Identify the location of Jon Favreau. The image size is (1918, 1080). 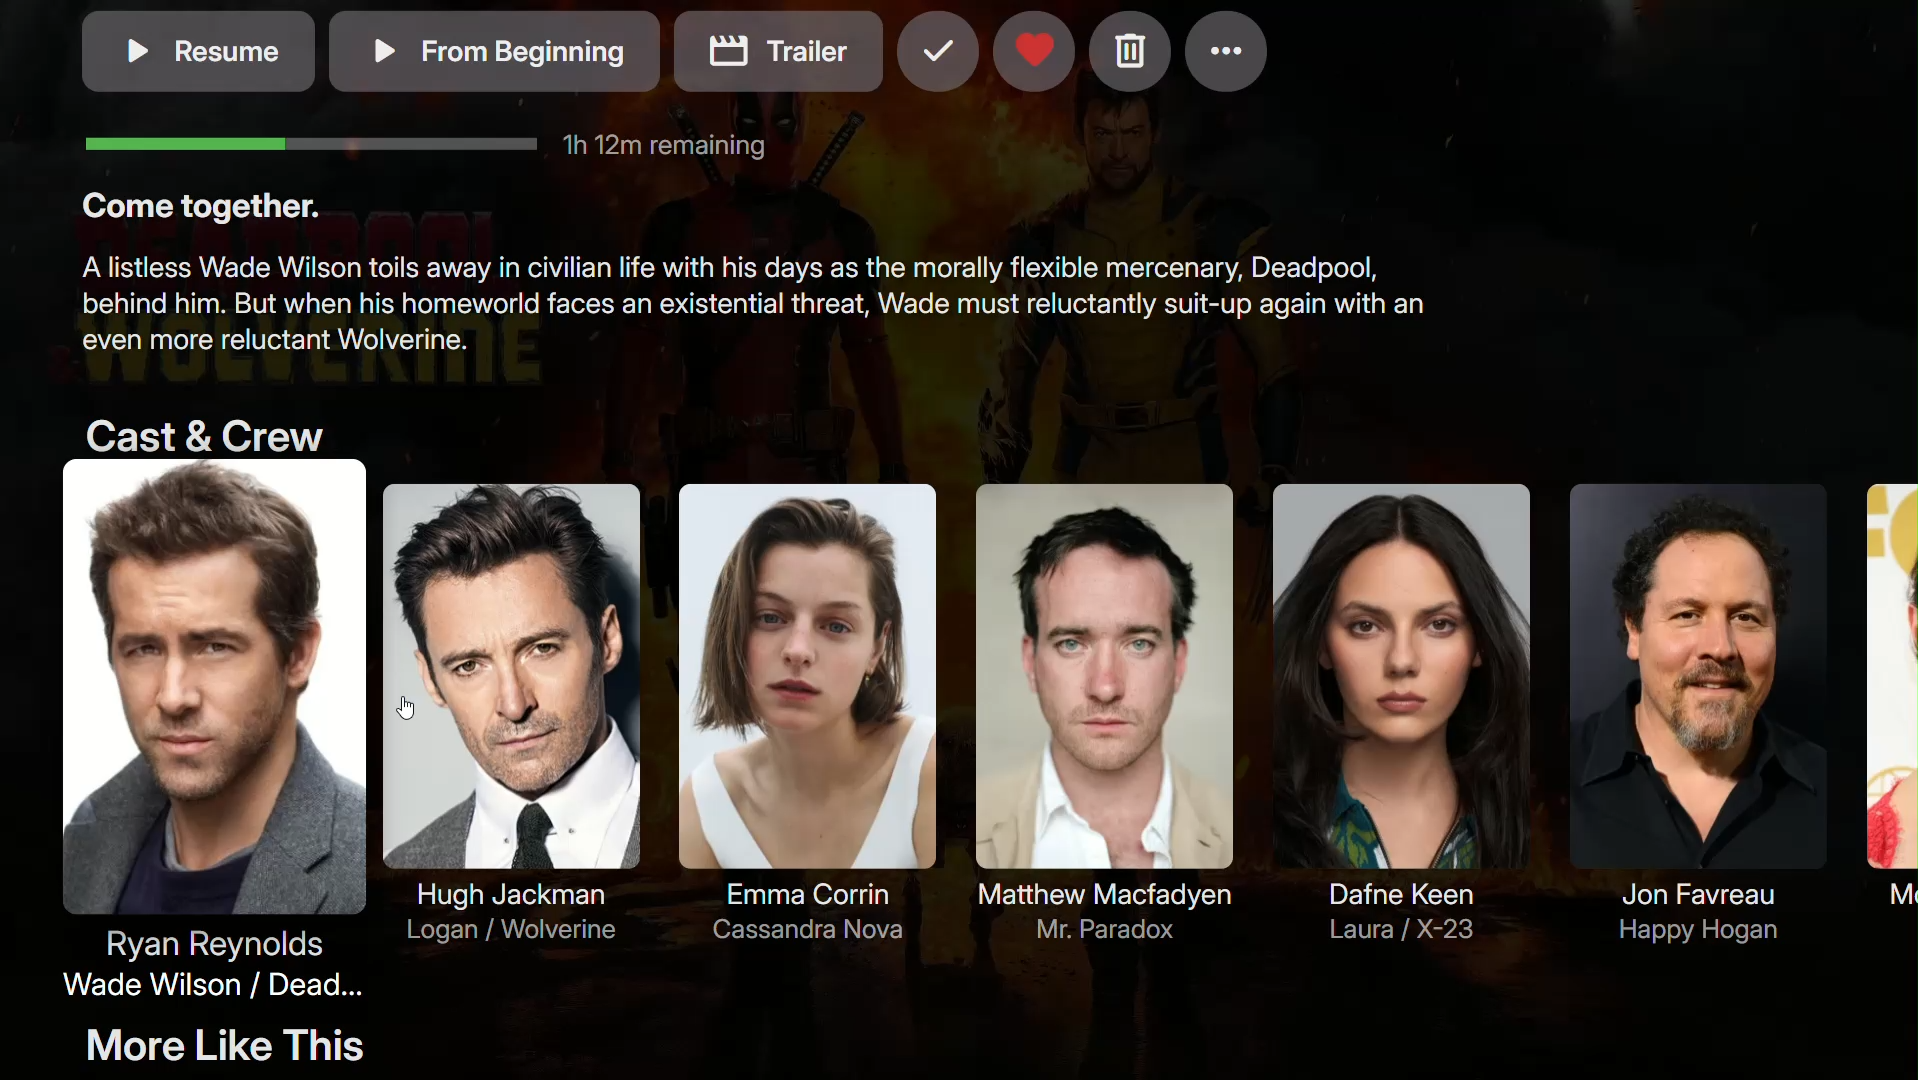
(1688, 710).